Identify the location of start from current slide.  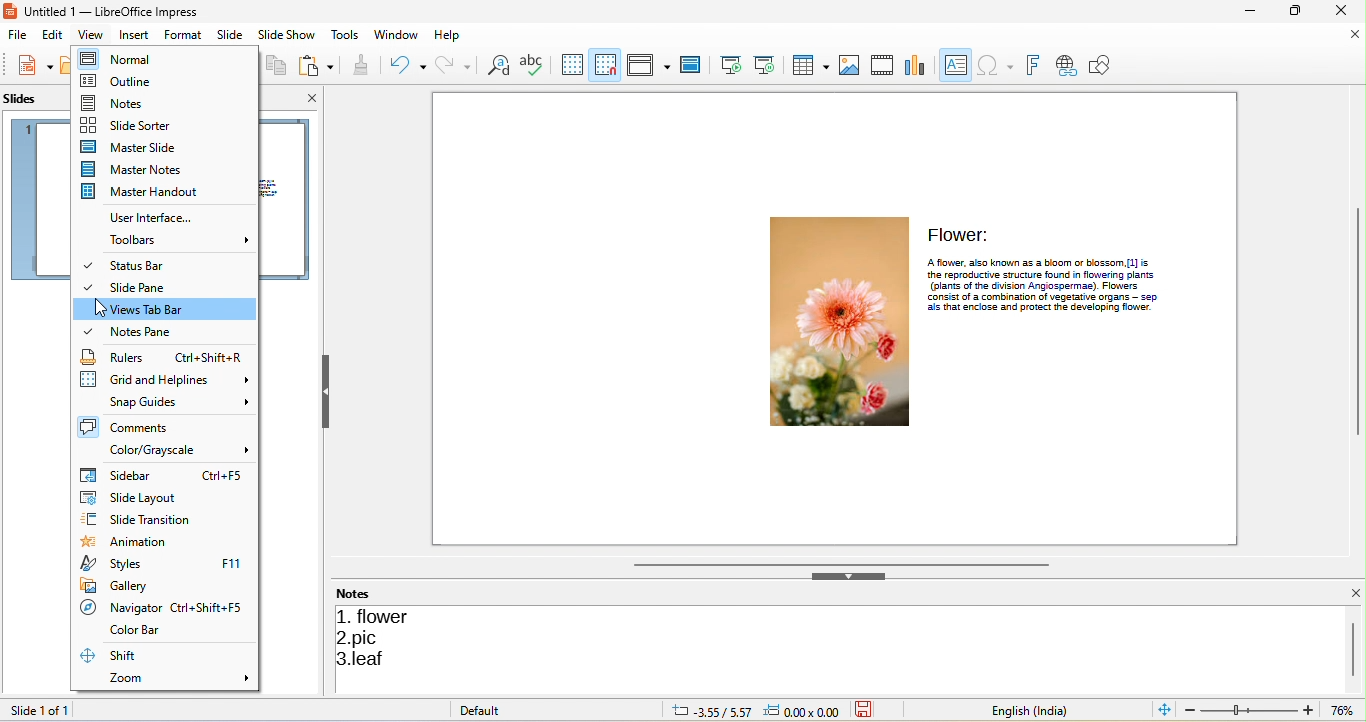
(765, 65).